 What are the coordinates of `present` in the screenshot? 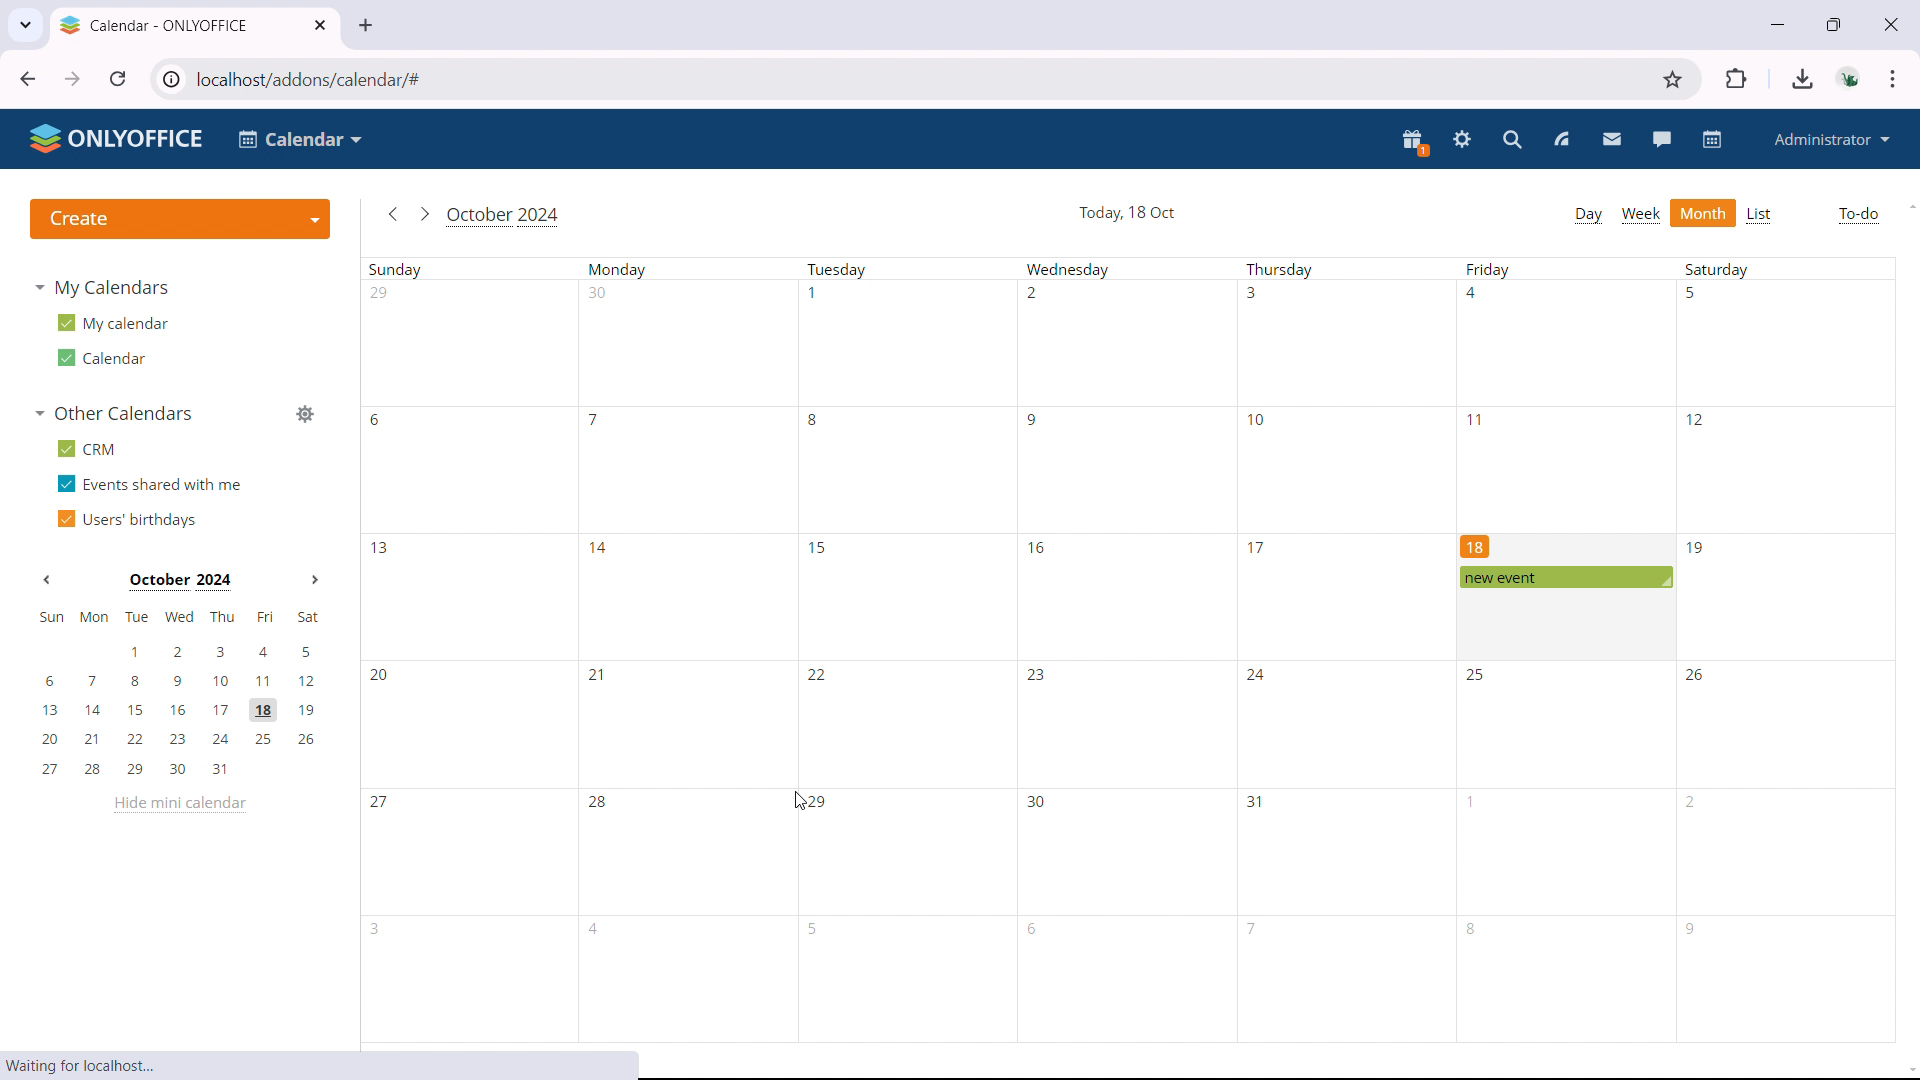 It's located at (1415, 142).